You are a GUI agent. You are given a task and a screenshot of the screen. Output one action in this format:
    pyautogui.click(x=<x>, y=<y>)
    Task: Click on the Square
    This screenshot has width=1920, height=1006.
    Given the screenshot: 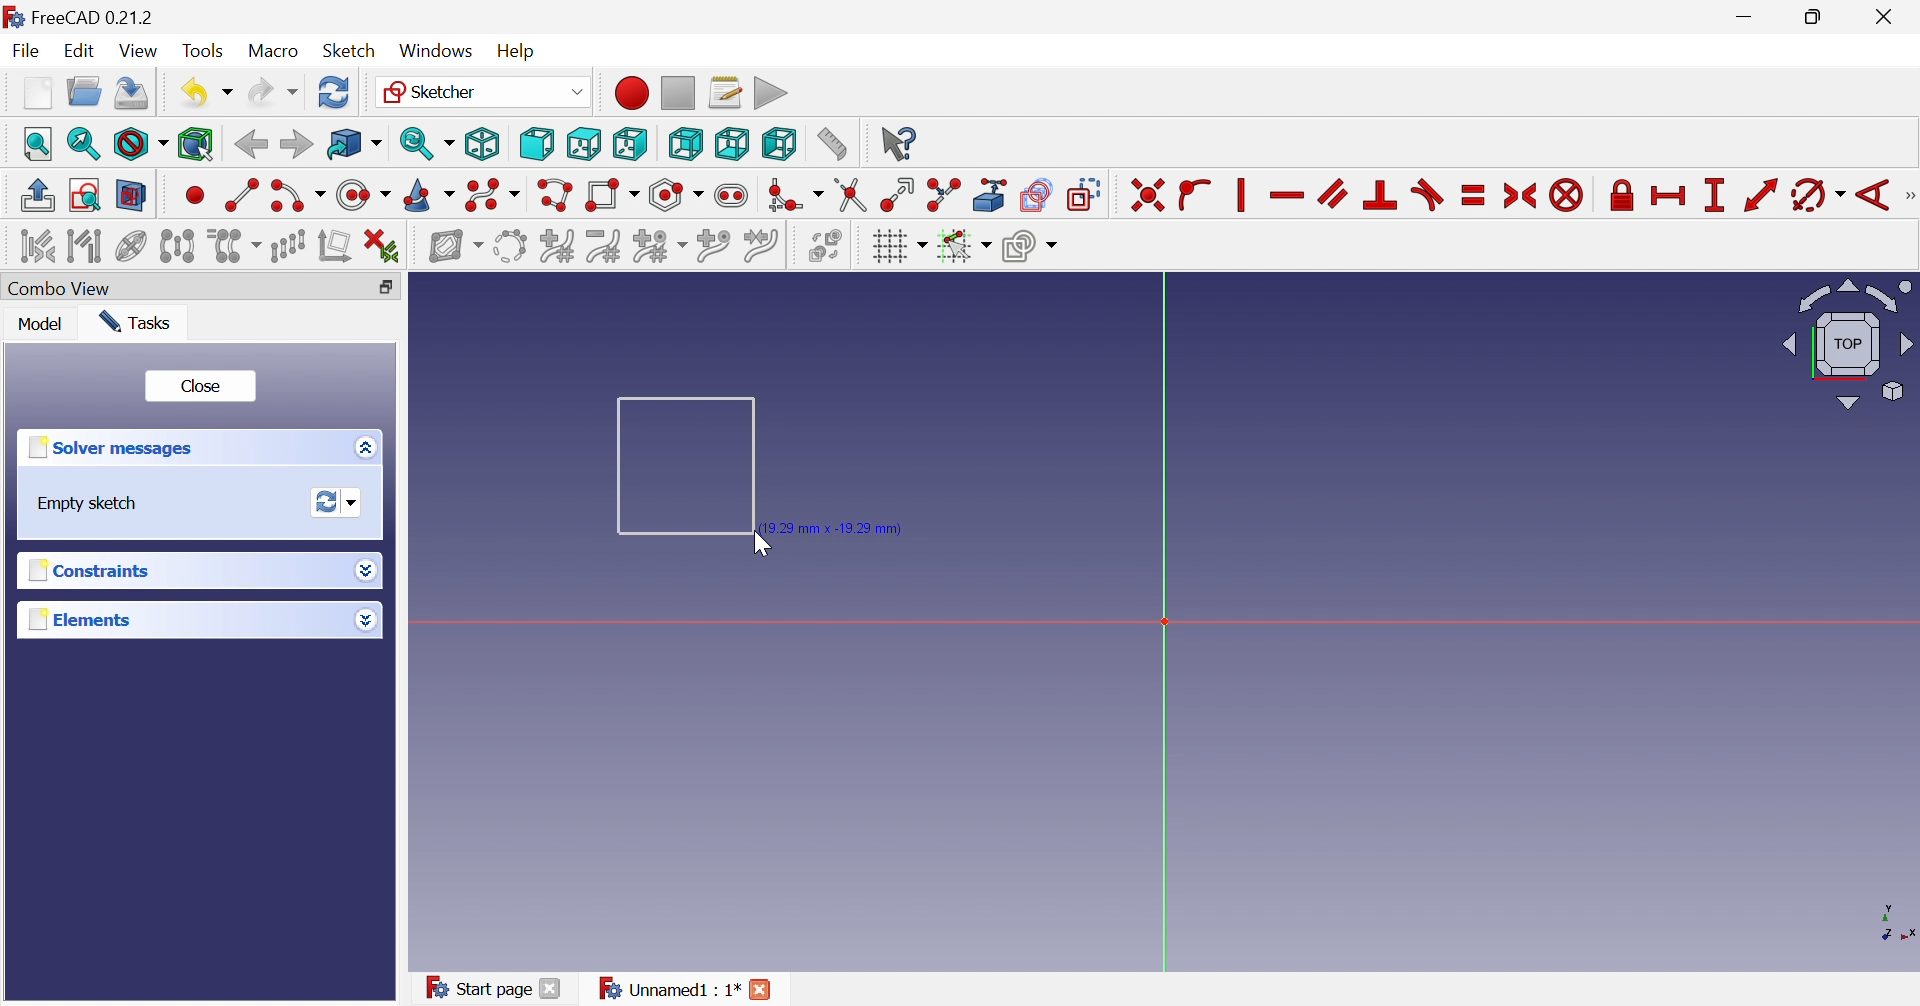 What is the action you would take?
    pyautogui.click(x=685, y=465)
    